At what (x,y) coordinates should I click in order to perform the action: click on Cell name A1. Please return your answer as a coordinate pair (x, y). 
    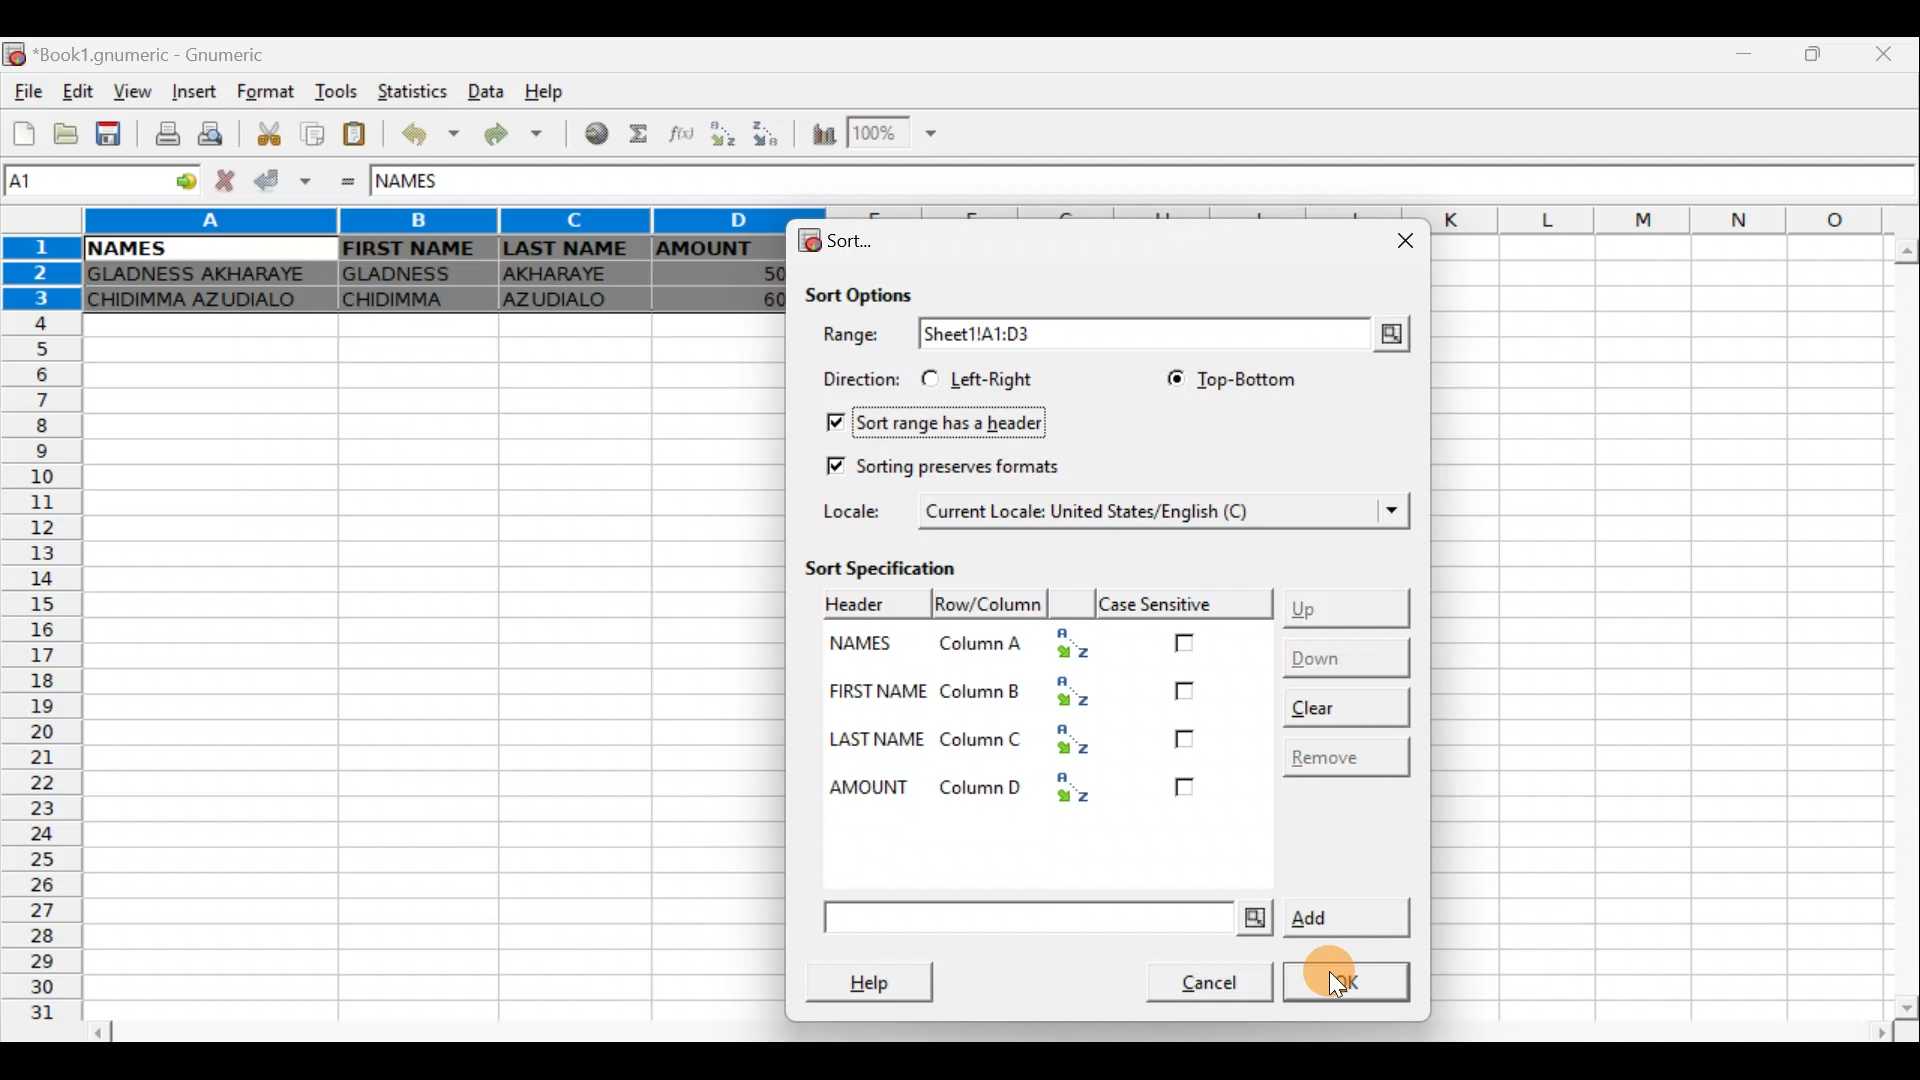
    Looking at the image, I should click on (79, 183).